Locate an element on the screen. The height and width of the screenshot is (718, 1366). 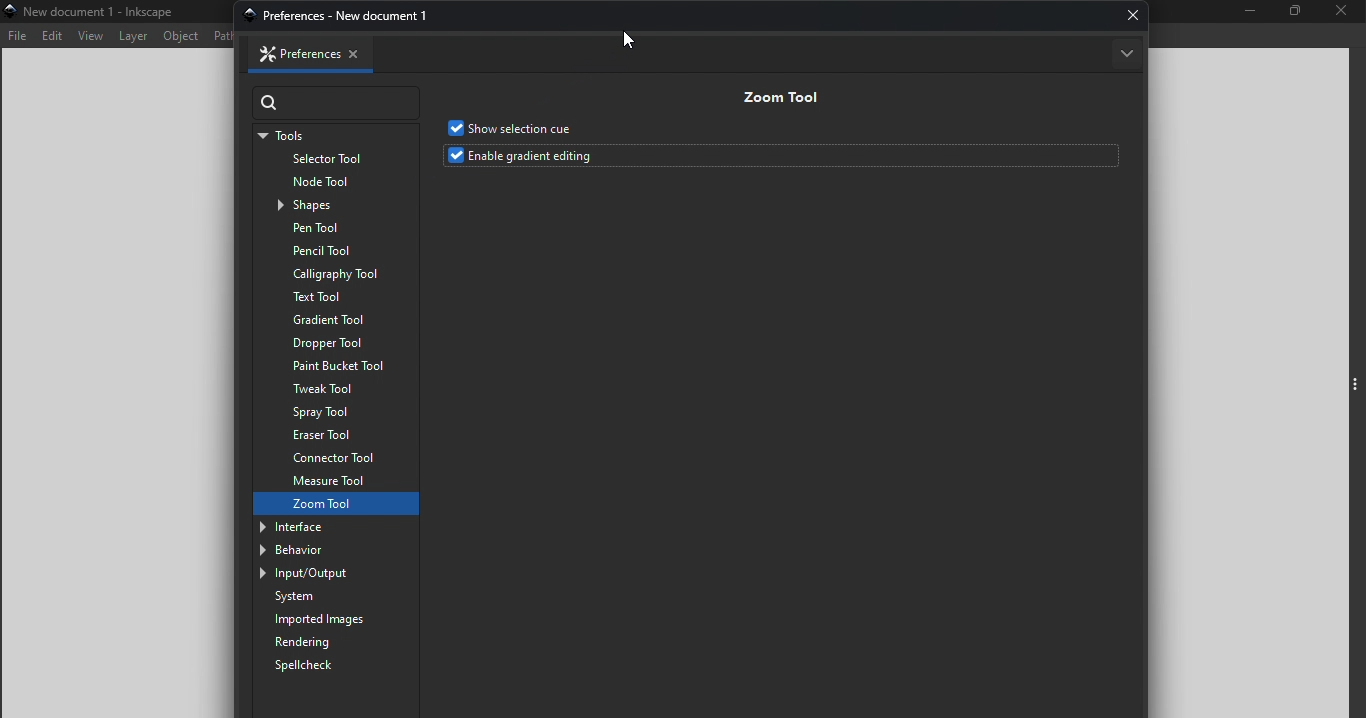
Calligraphy tool is located at coordinates (330, 274).